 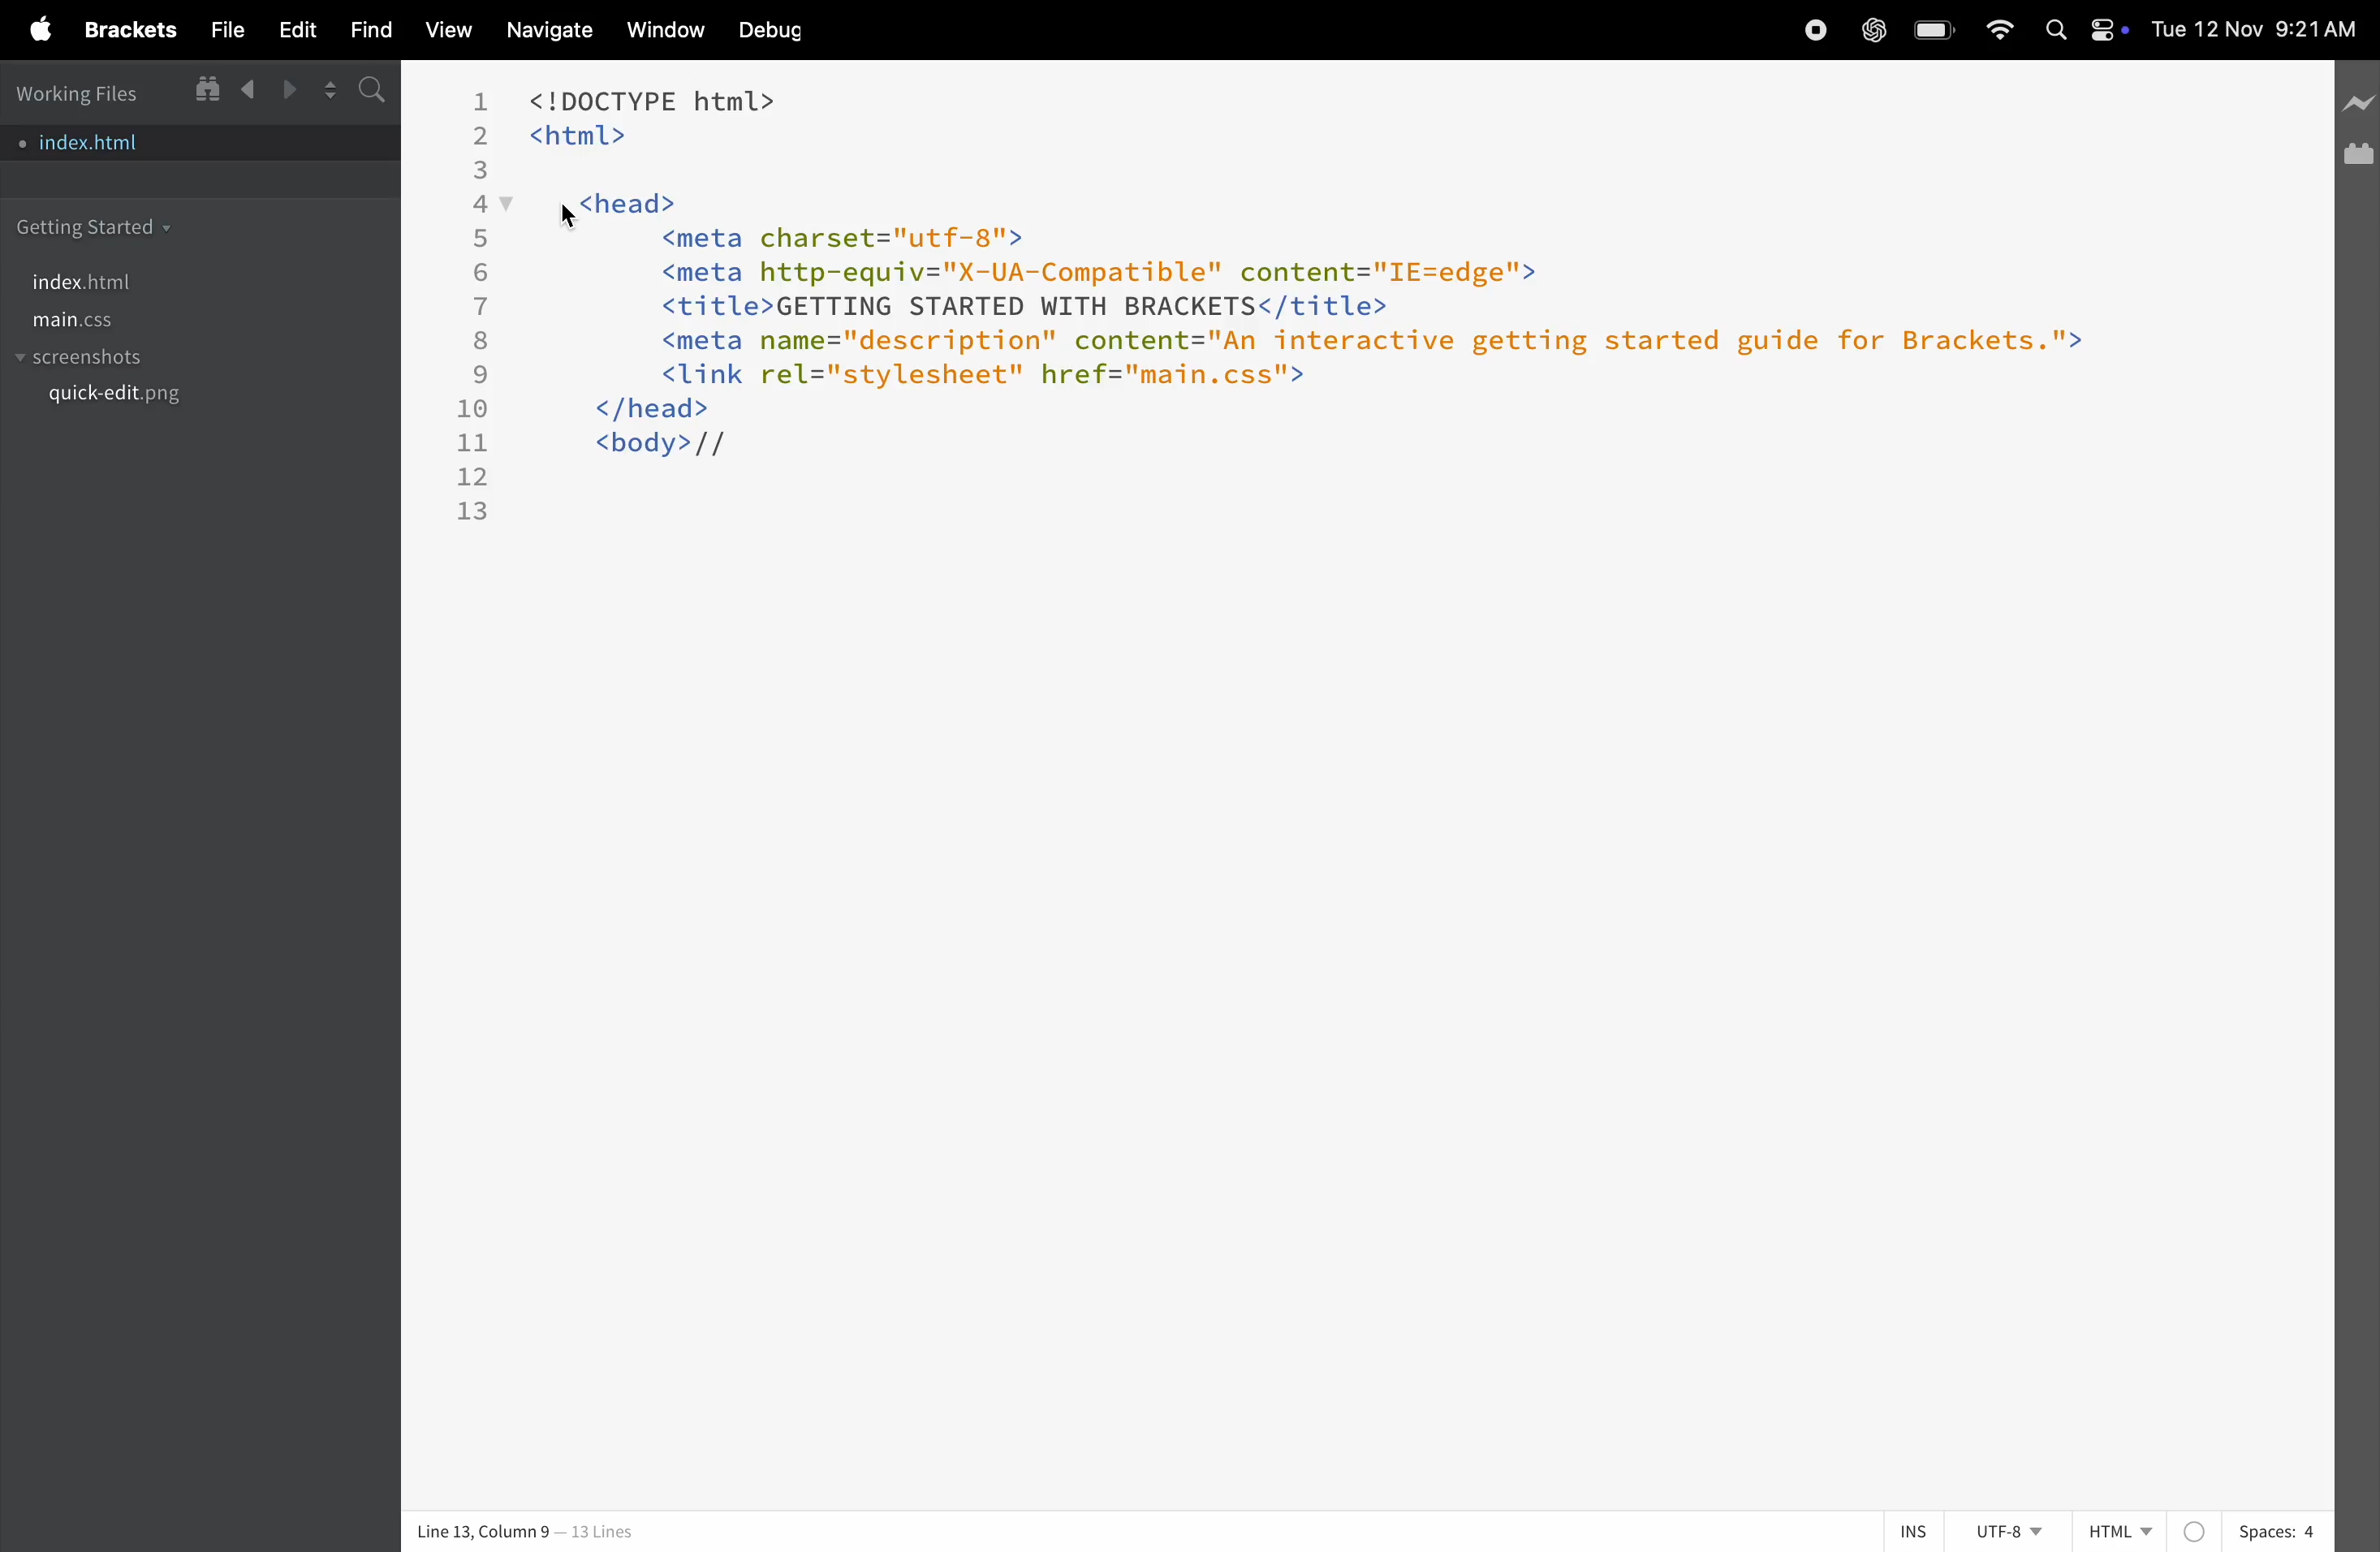 I want to click on index.html, so click(x=158, y=136).